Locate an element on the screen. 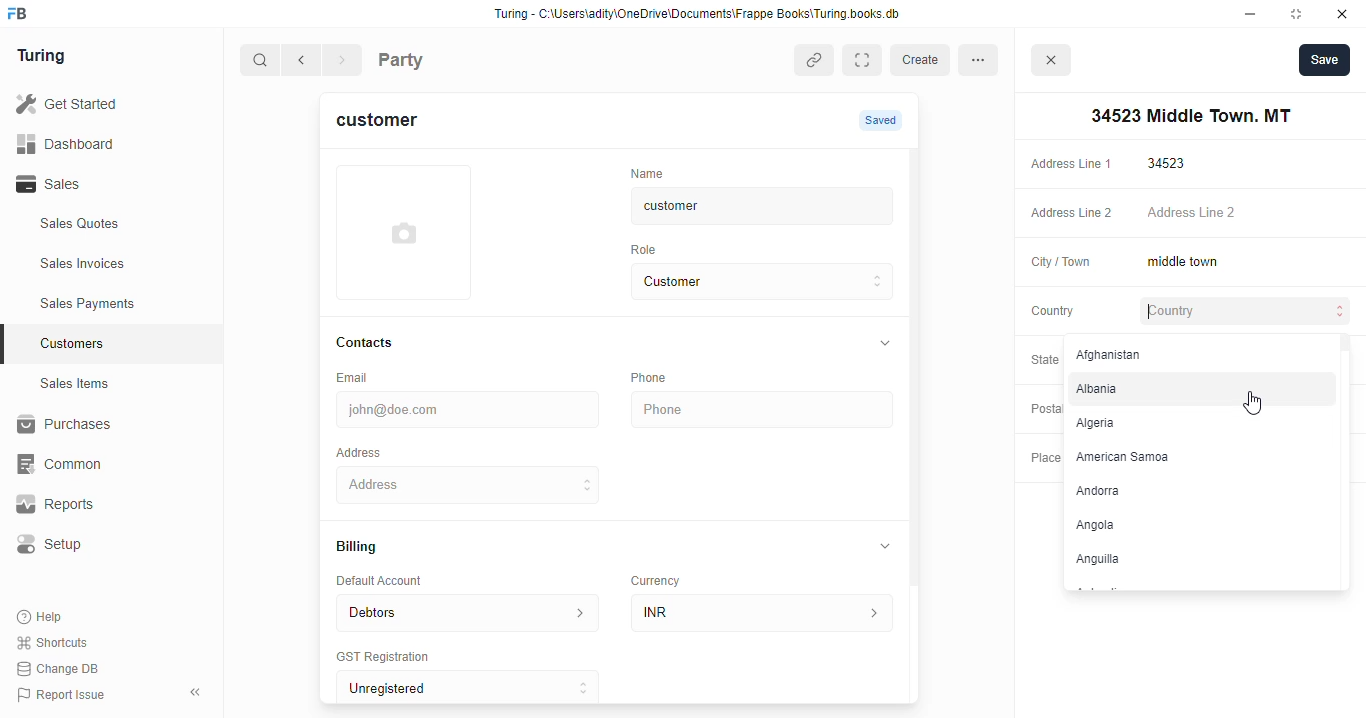 Image resolution: width=1366 pixels, height=718 pixels. Algeria is located at coordinates (1196, 426).